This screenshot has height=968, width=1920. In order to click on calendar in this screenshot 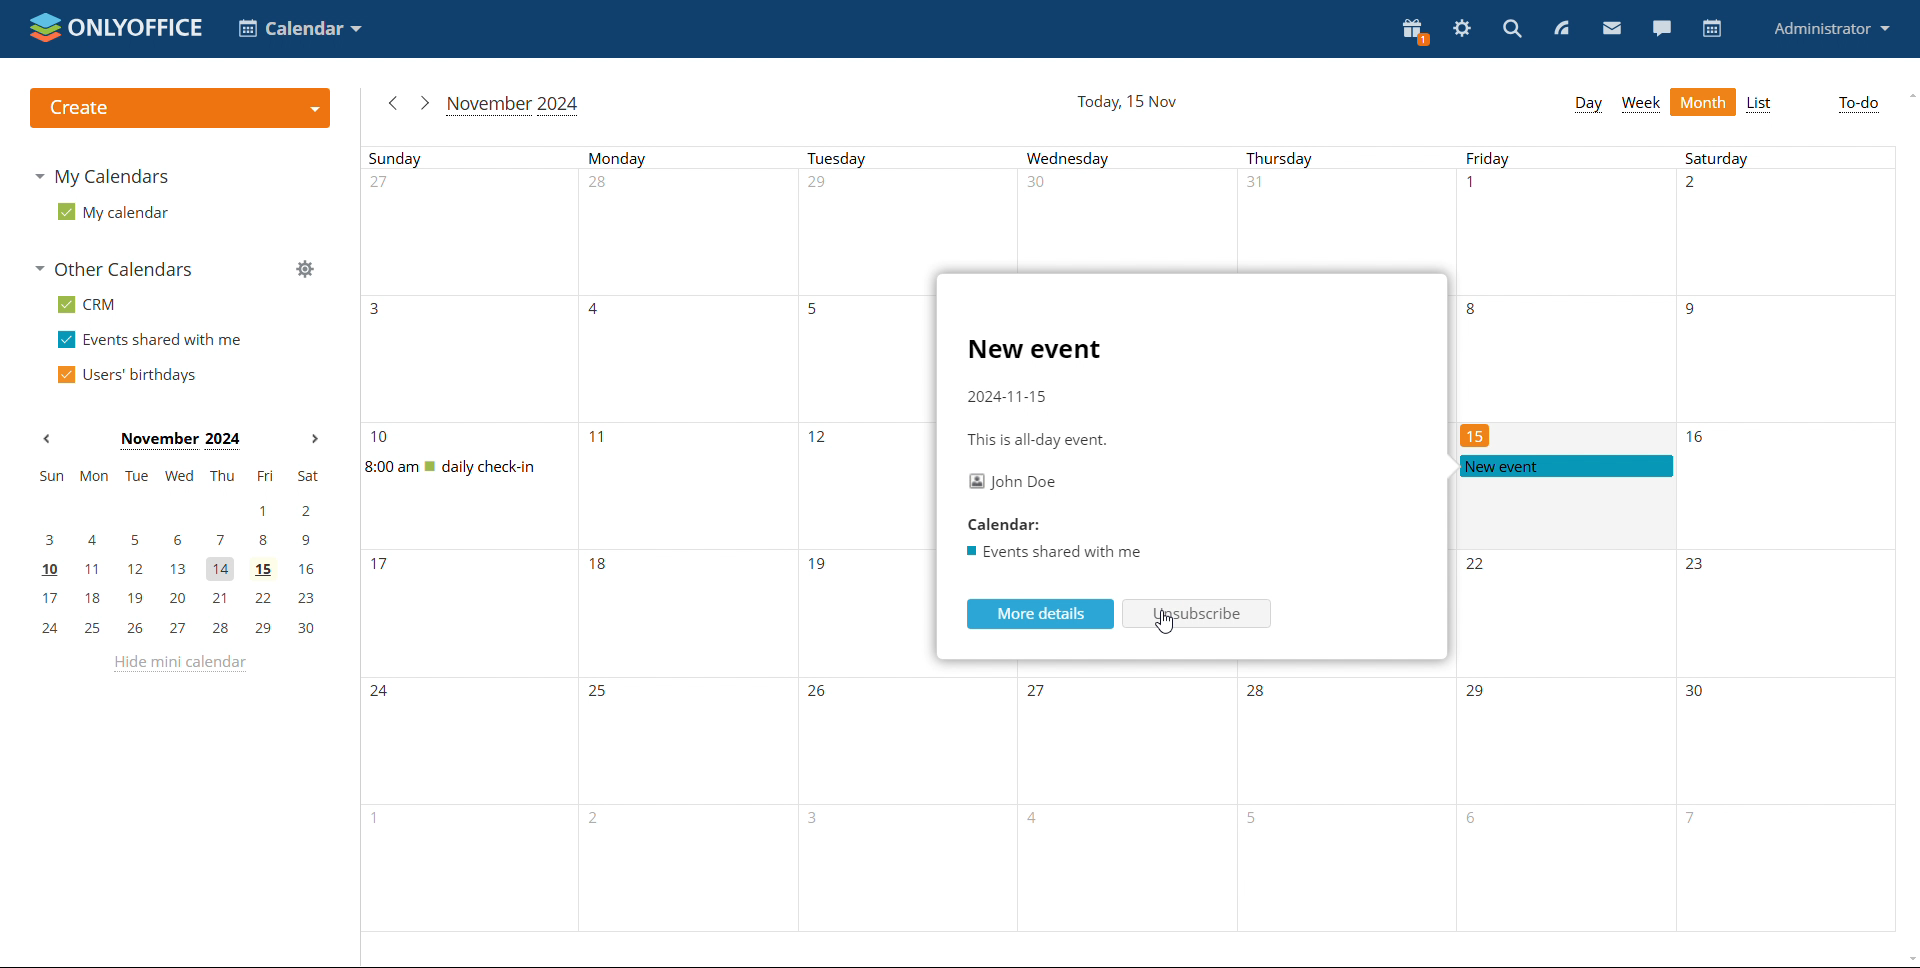, I will do `click(1016, 521)`.